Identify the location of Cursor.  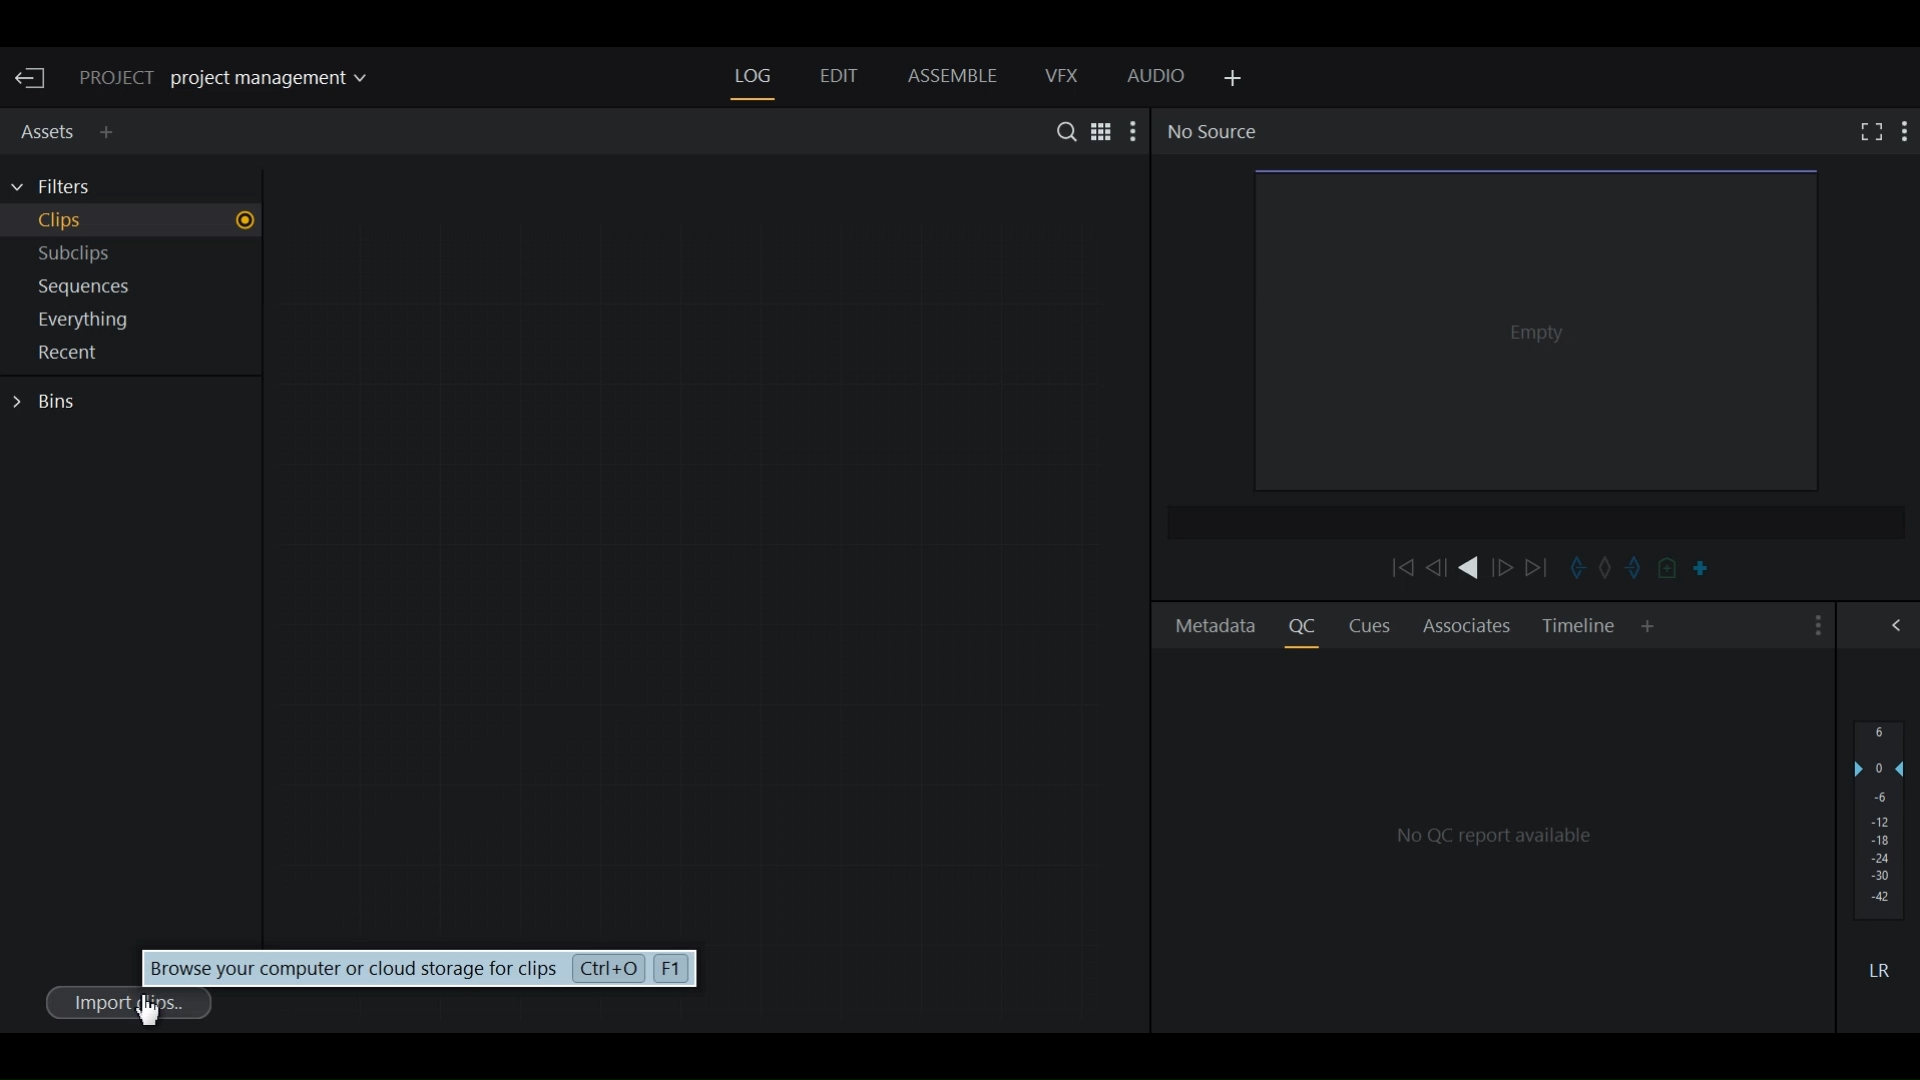
(149, 1011).